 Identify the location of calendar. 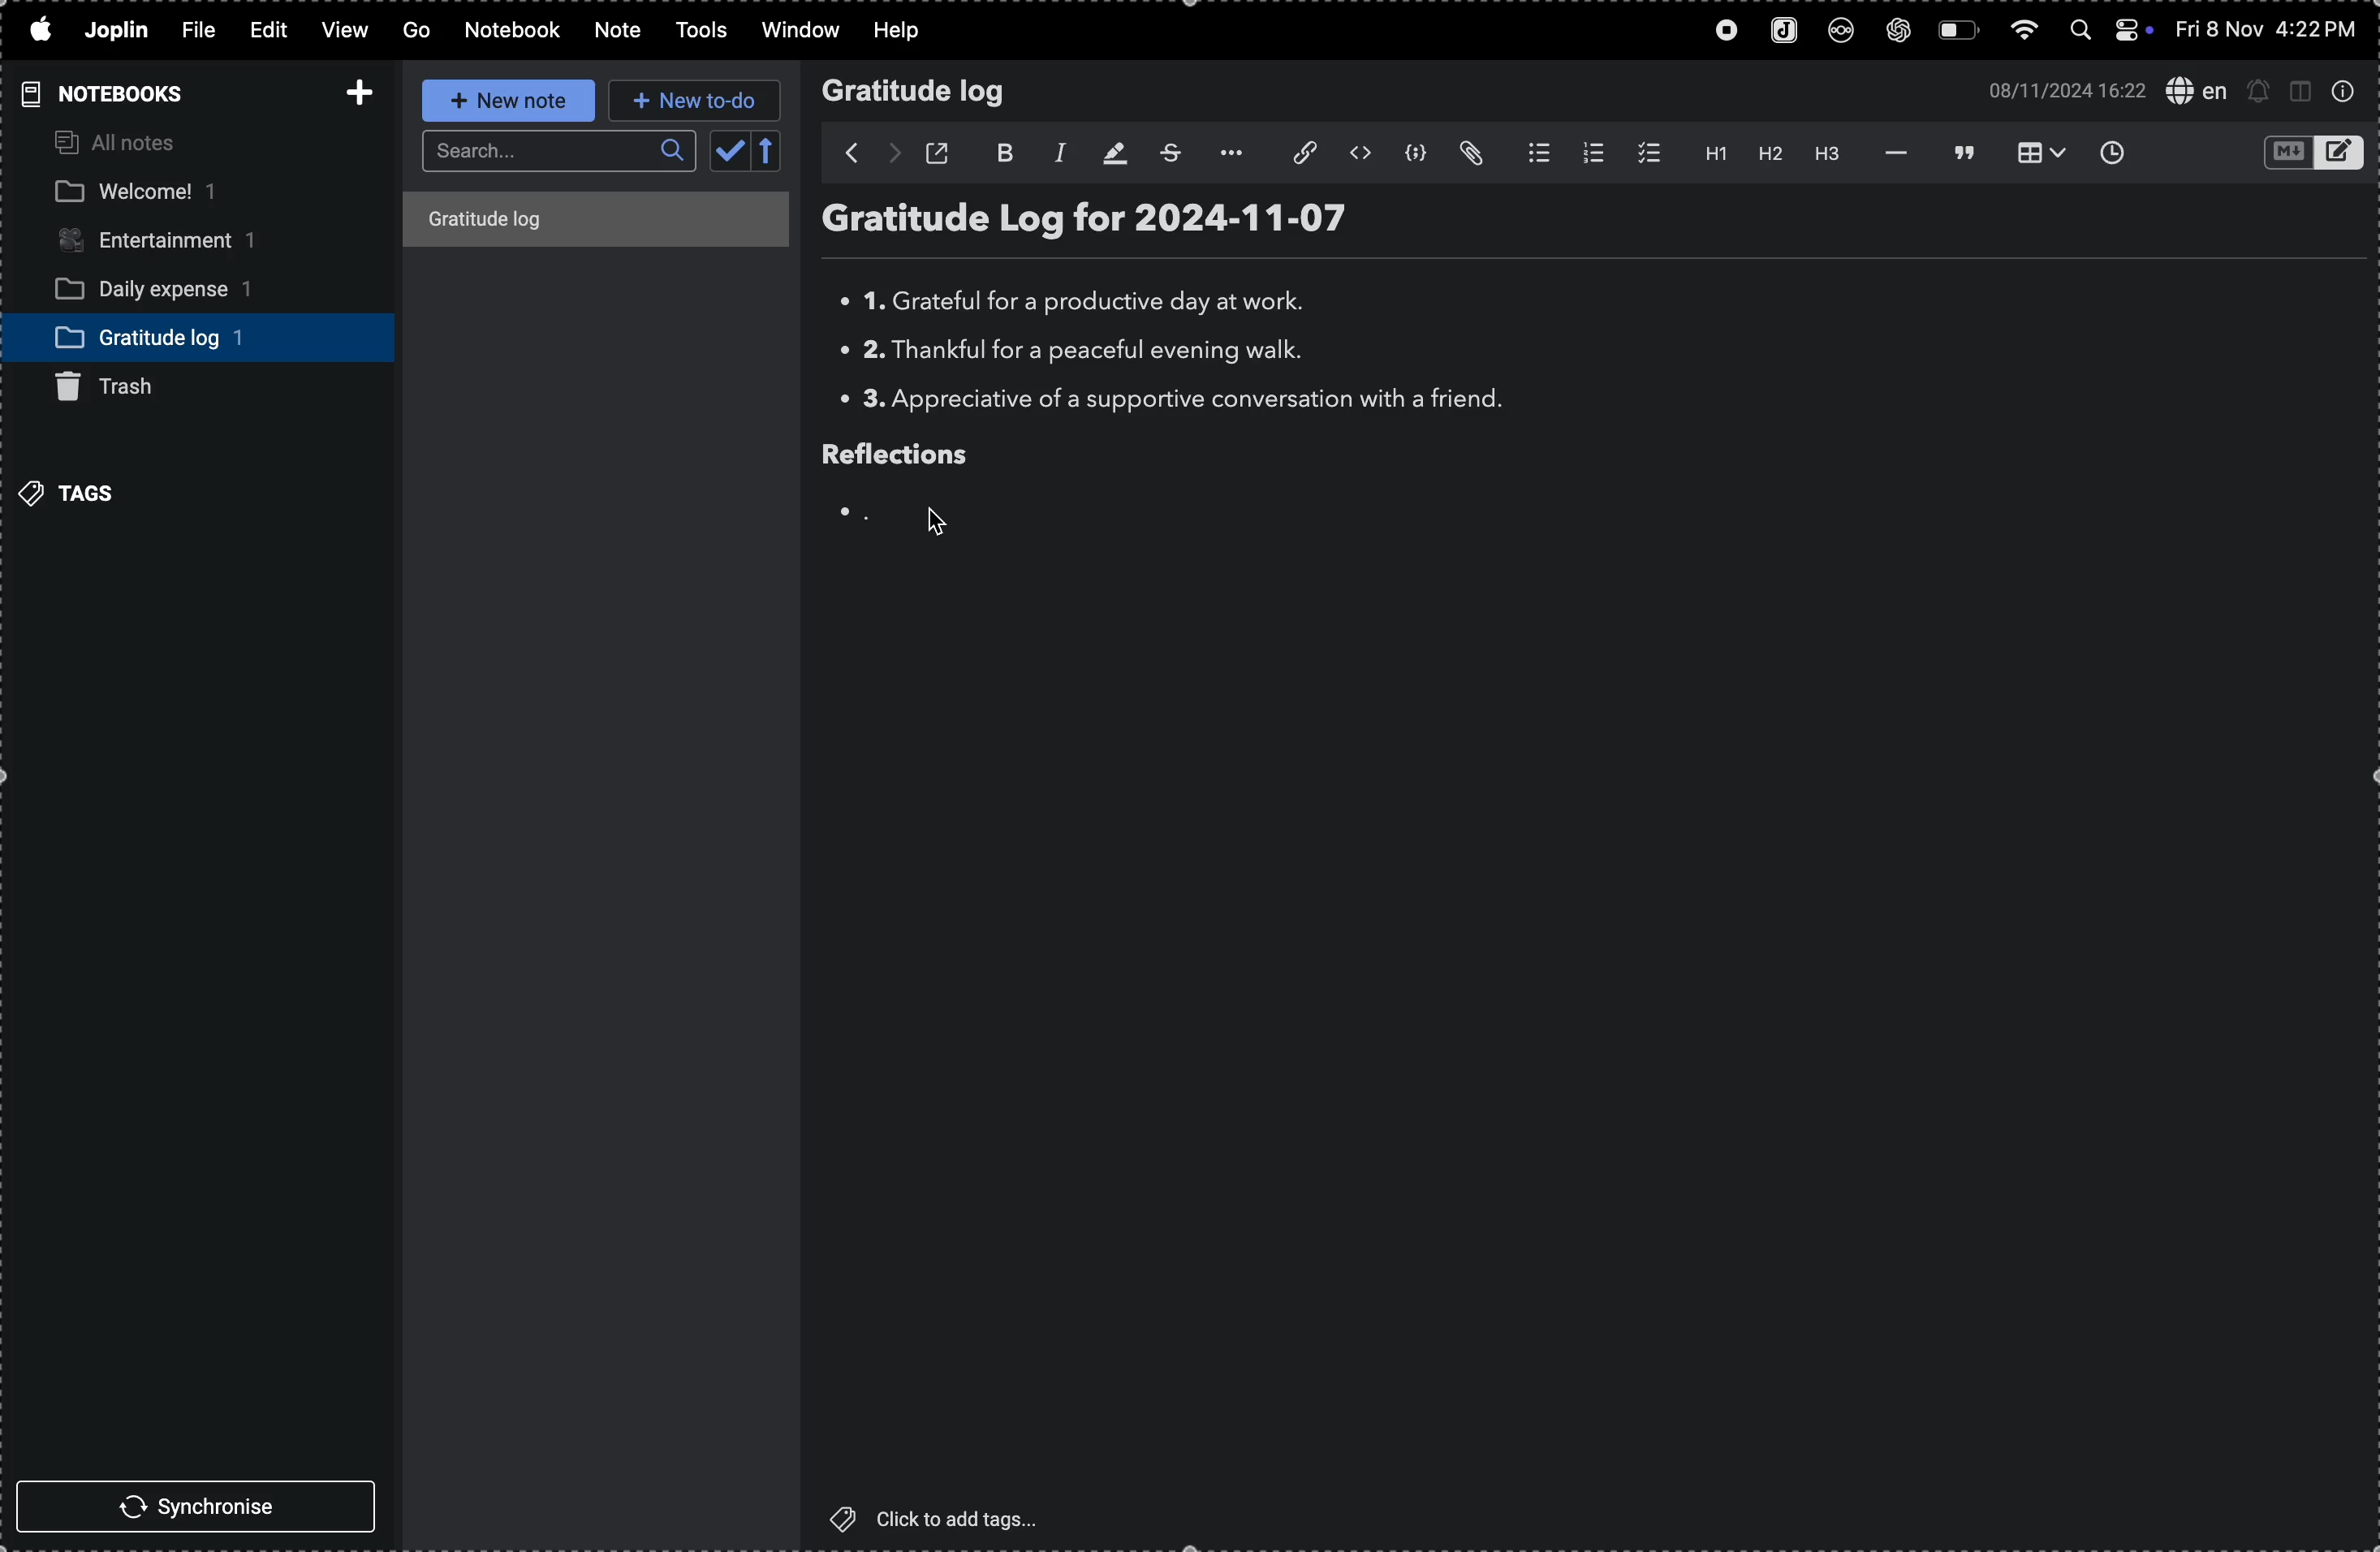
(749, 151).